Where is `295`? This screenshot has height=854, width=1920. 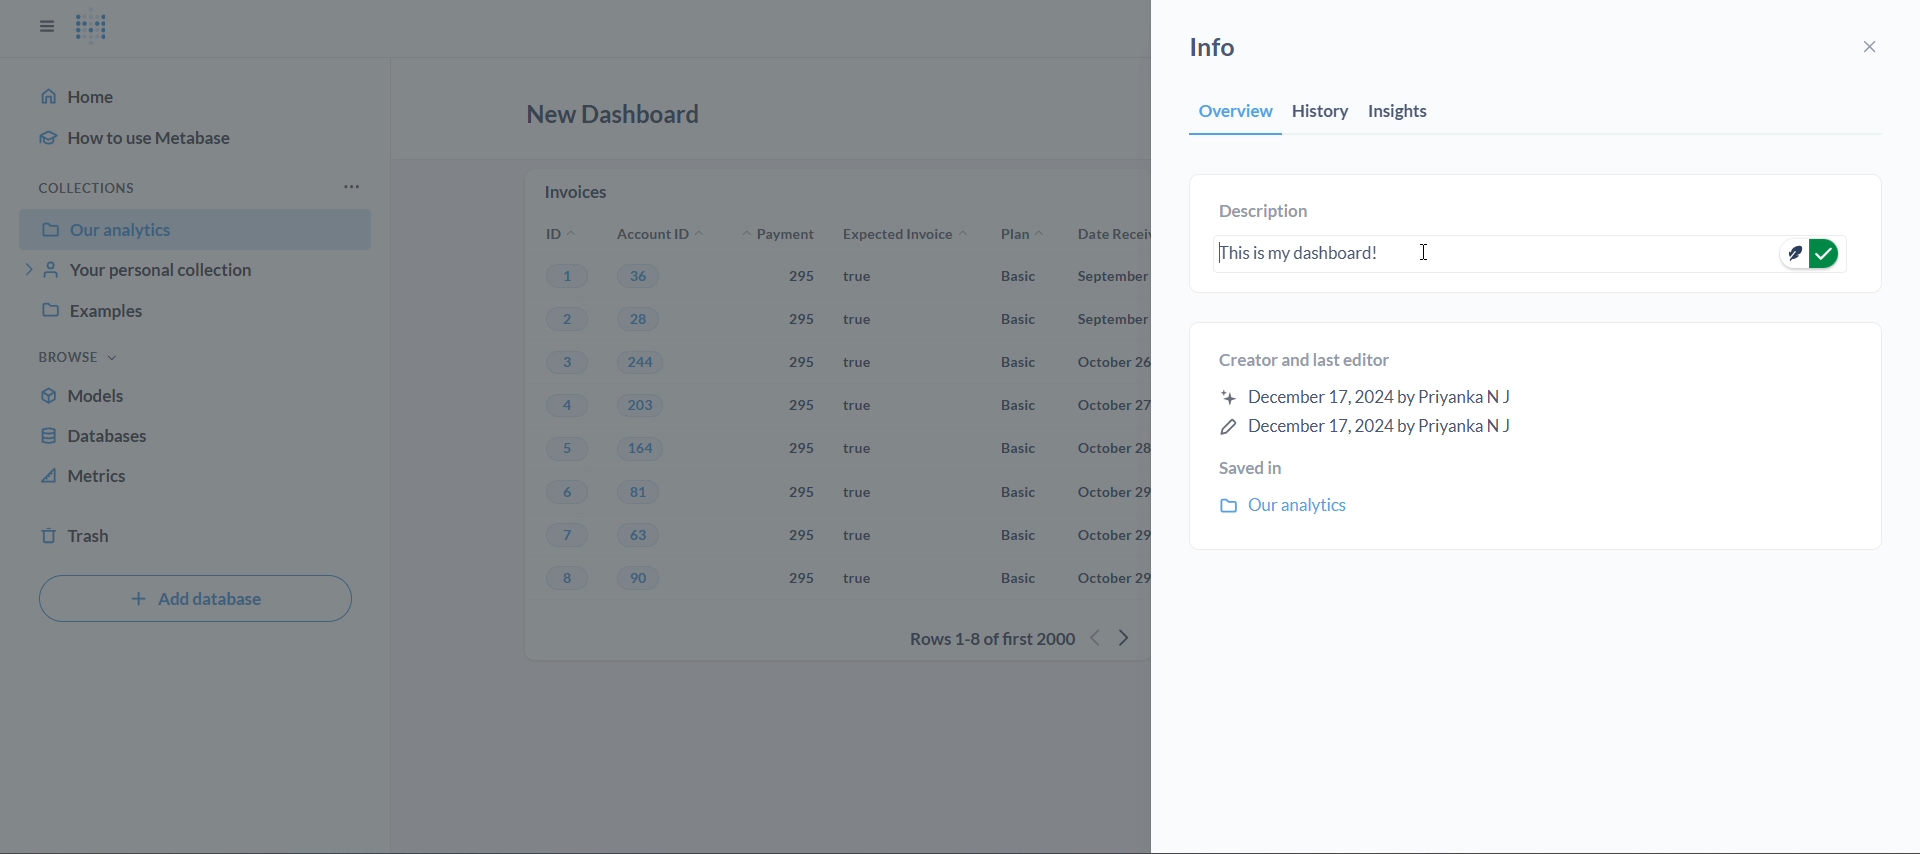 295 is located at coordinates (802, 407).